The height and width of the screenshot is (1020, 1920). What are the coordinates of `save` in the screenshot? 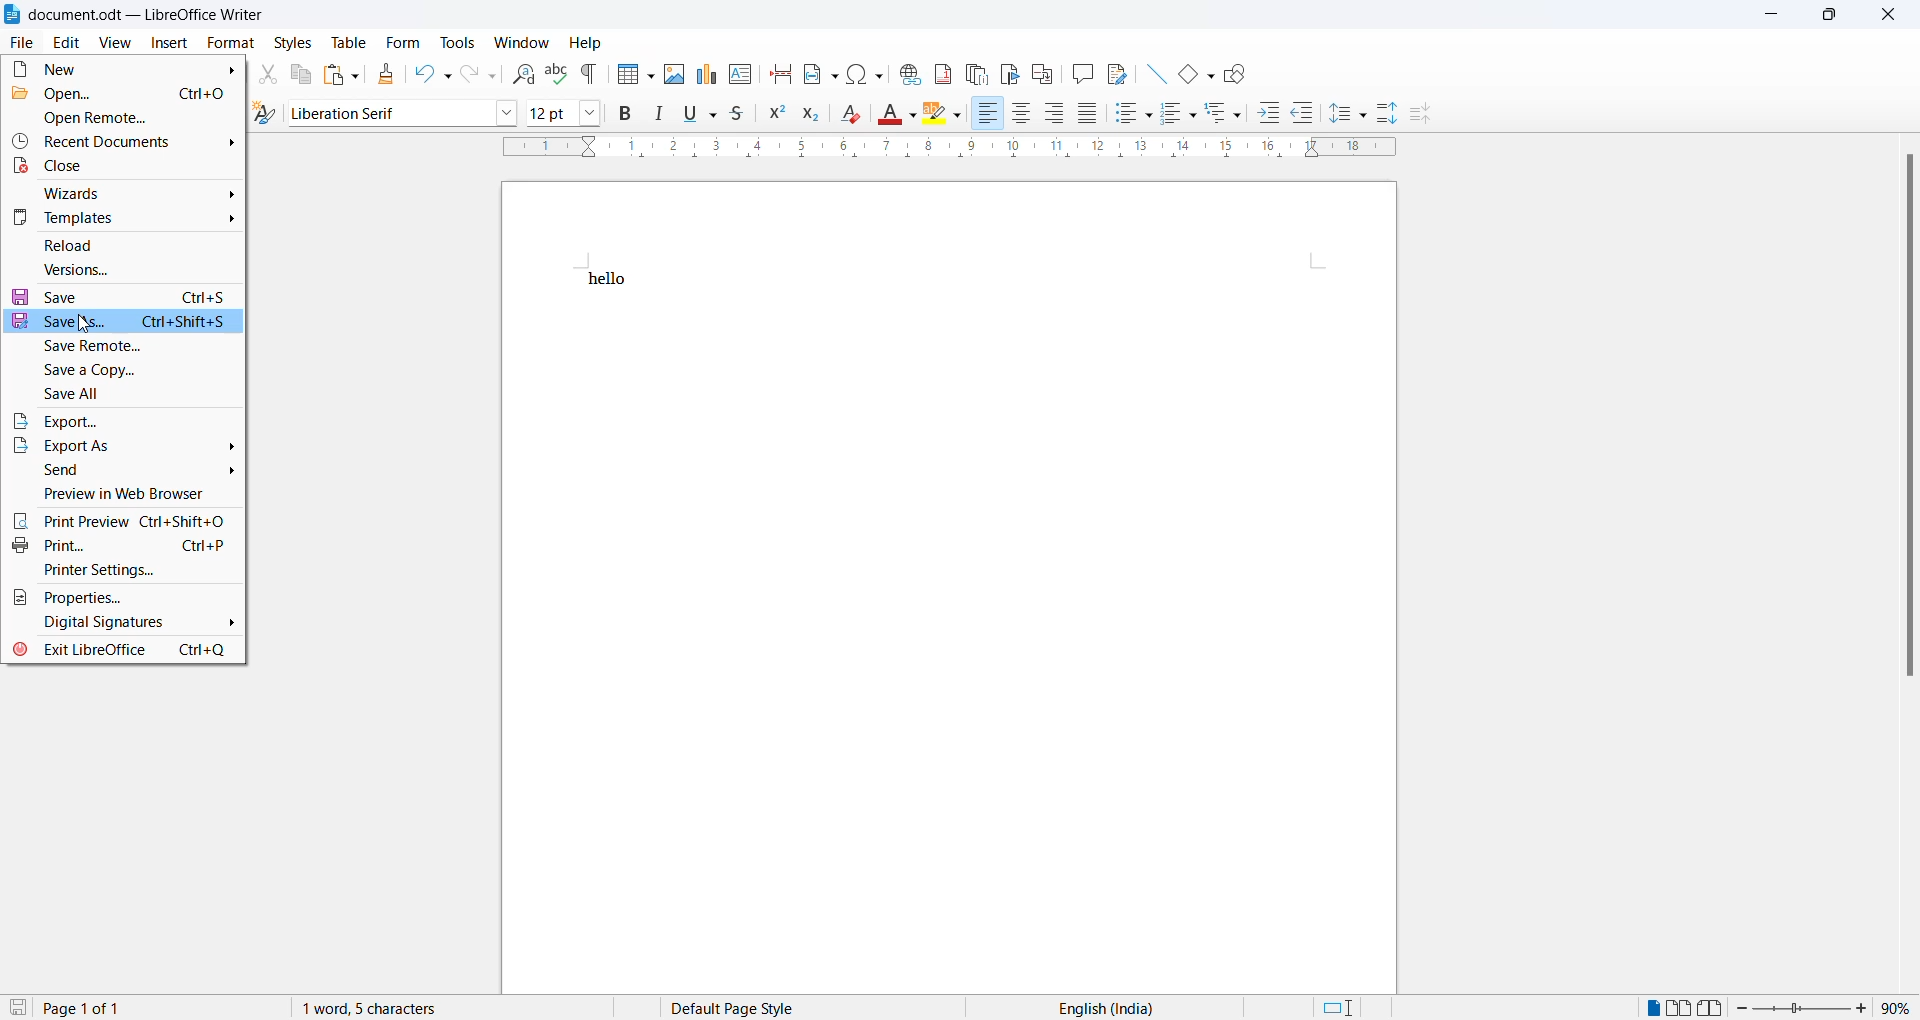 It's located at (16, 1008).